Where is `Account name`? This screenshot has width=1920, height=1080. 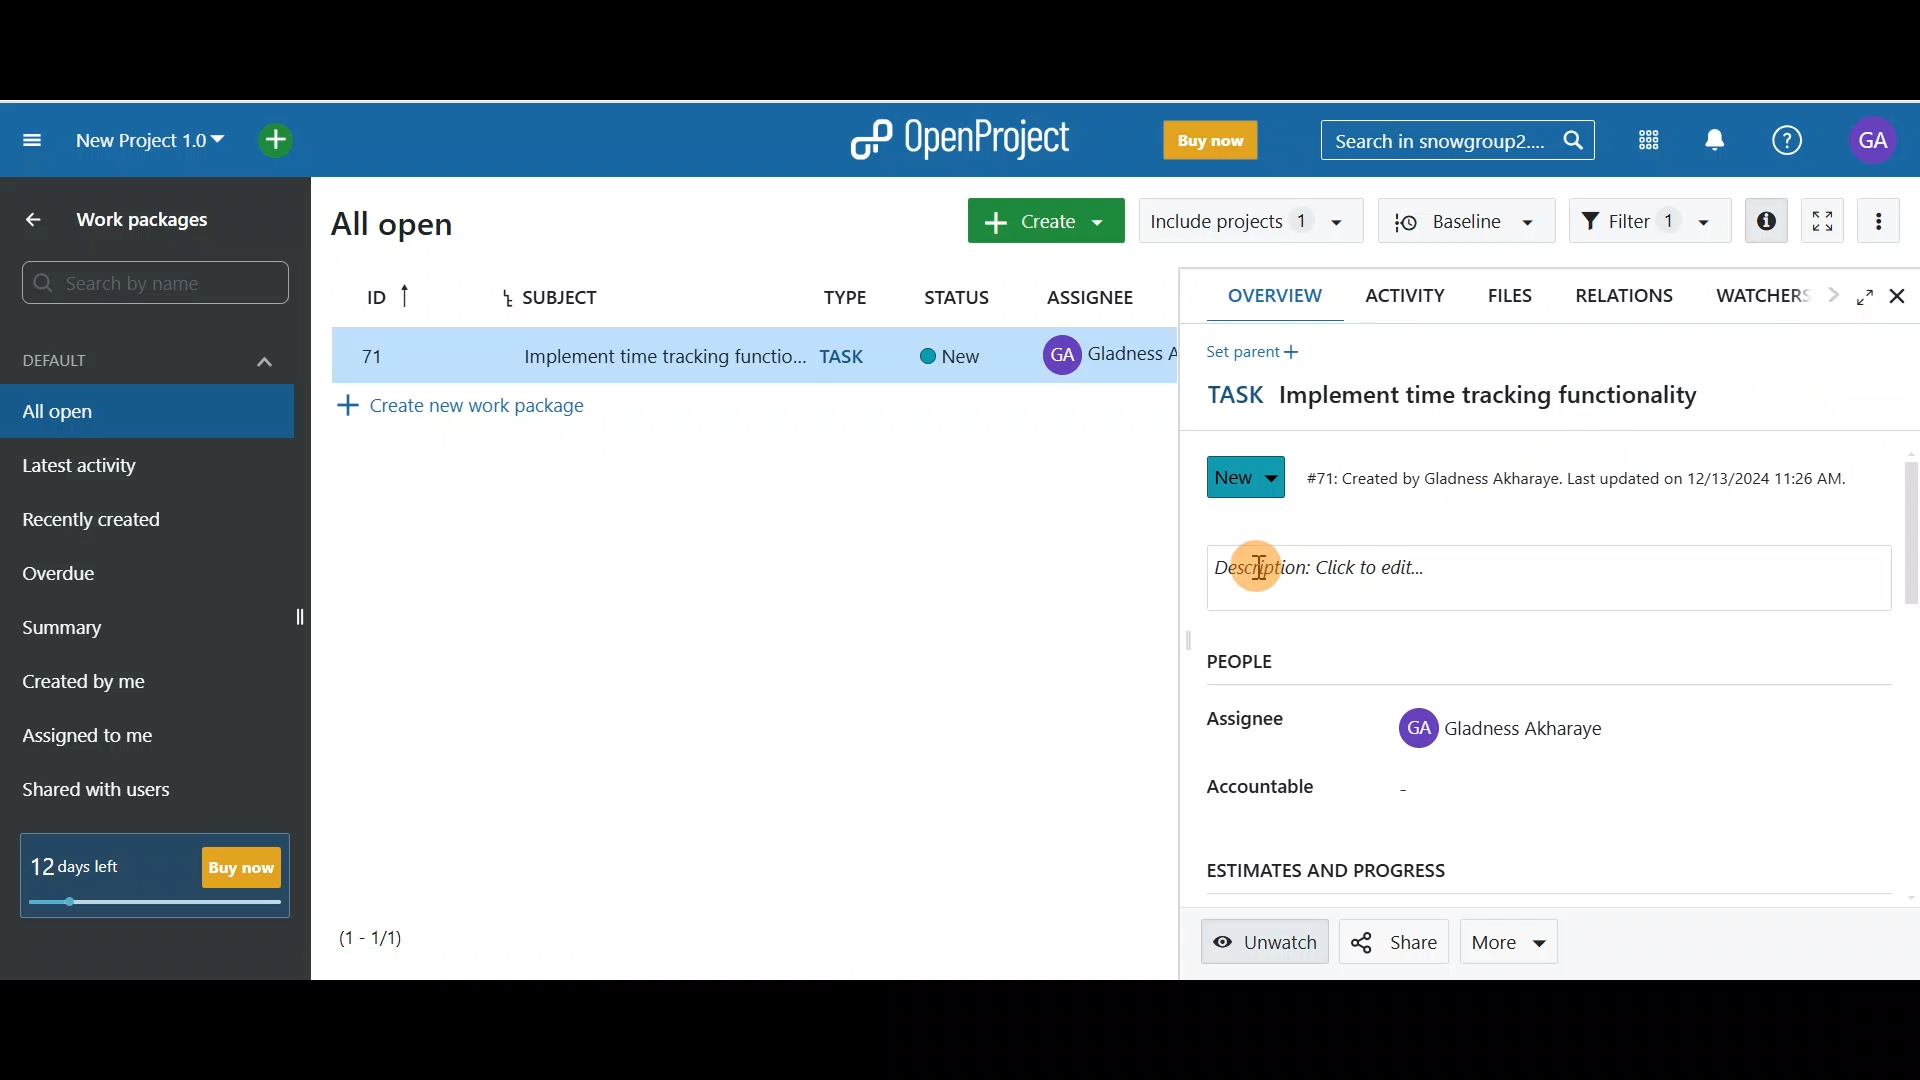 Account name is located at coordinates (1871, 141).